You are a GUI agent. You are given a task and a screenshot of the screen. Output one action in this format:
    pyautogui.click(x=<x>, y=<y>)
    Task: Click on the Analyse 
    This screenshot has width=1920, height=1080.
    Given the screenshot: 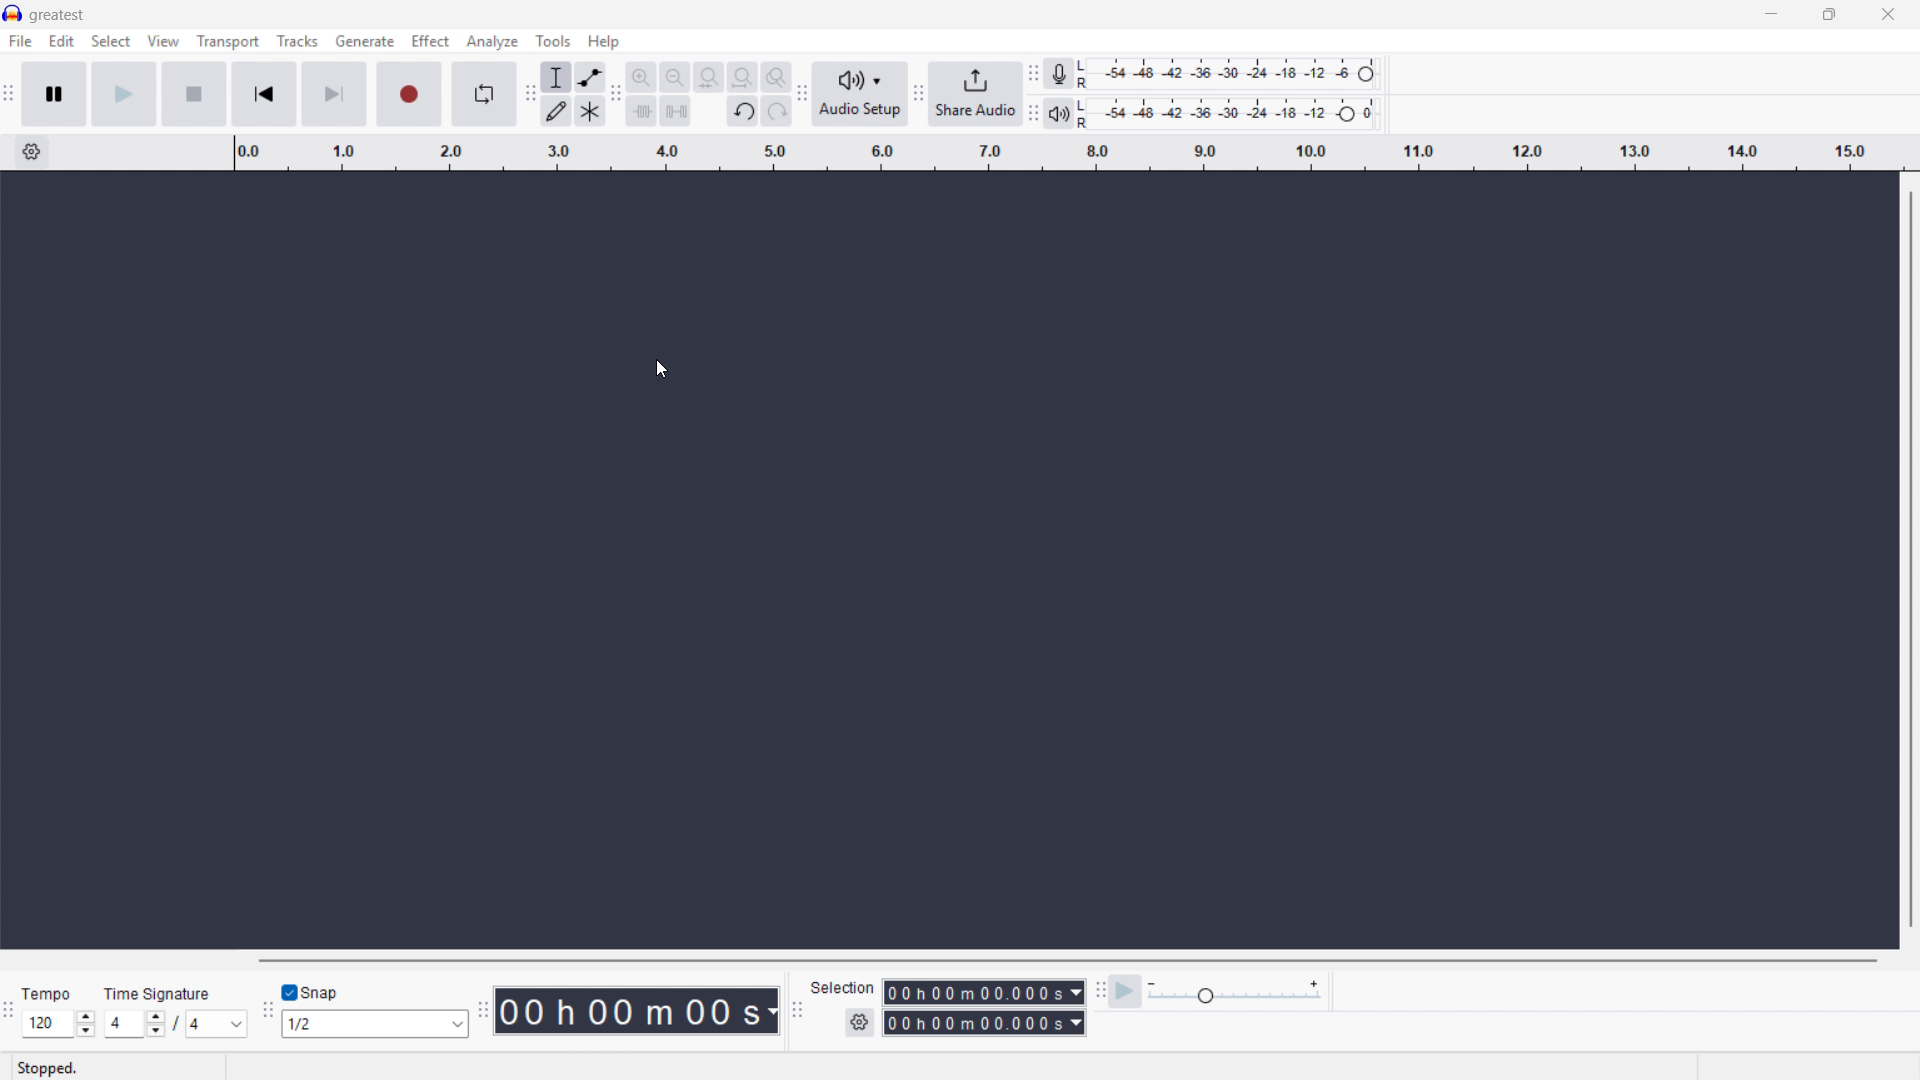 What is the action you would take?
    pyautogui.click(x=494, y=42)
    